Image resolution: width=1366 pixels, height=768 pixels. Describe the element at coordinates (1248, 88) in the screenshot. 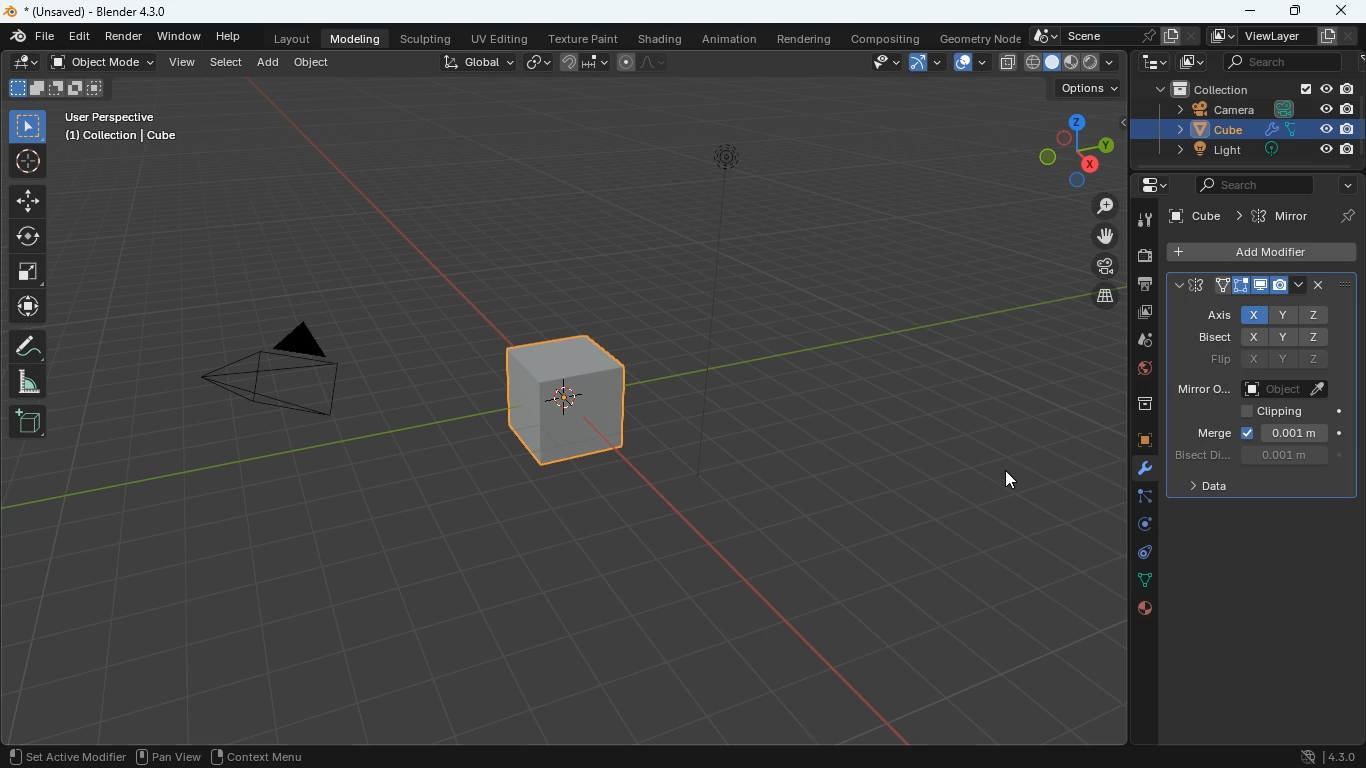

I see `collection` at that location.